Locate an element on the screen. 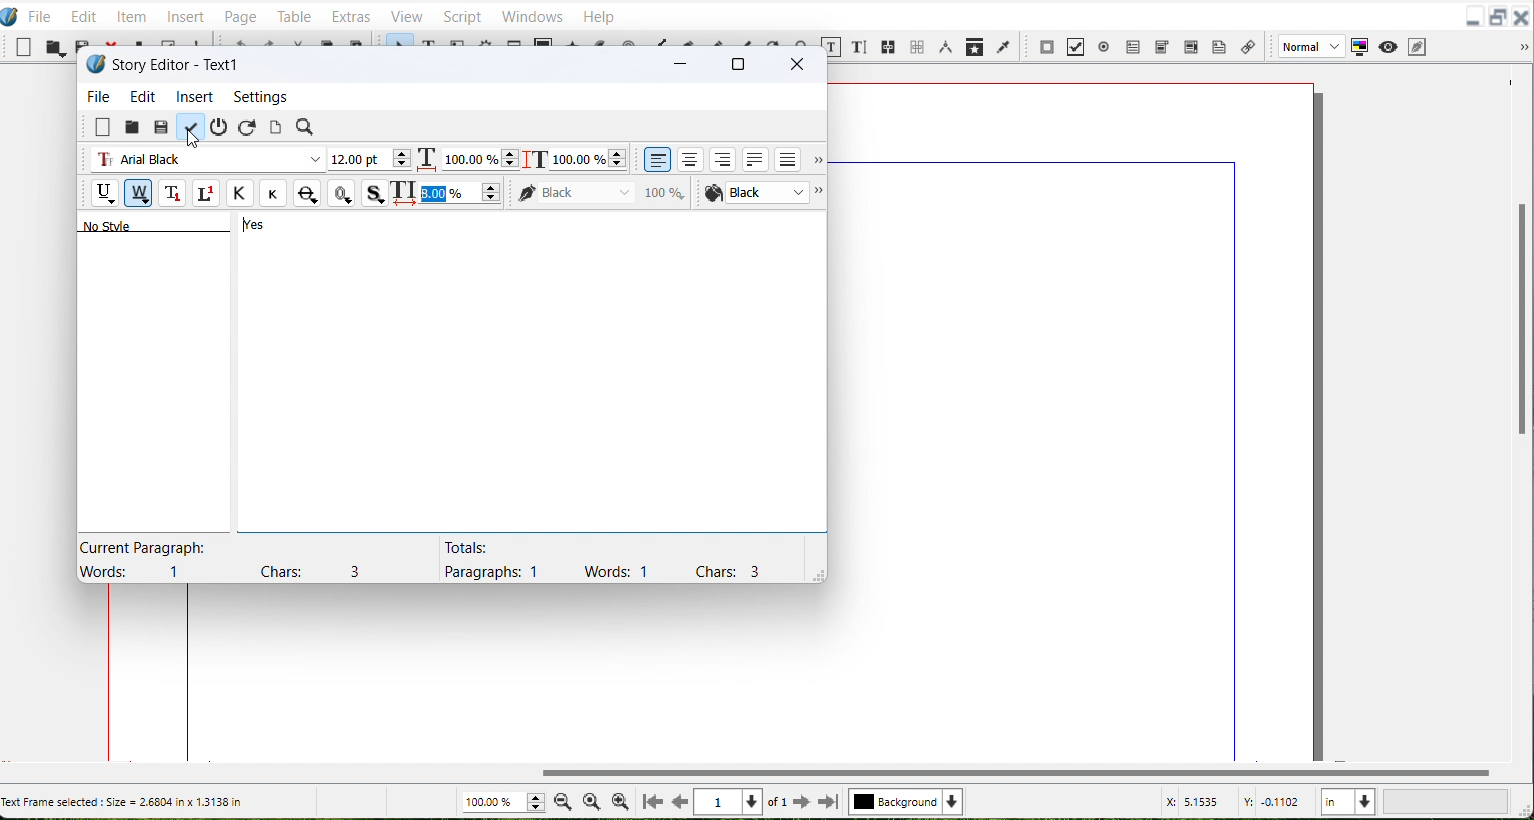  Edit text is located at coordinates (861, 46).